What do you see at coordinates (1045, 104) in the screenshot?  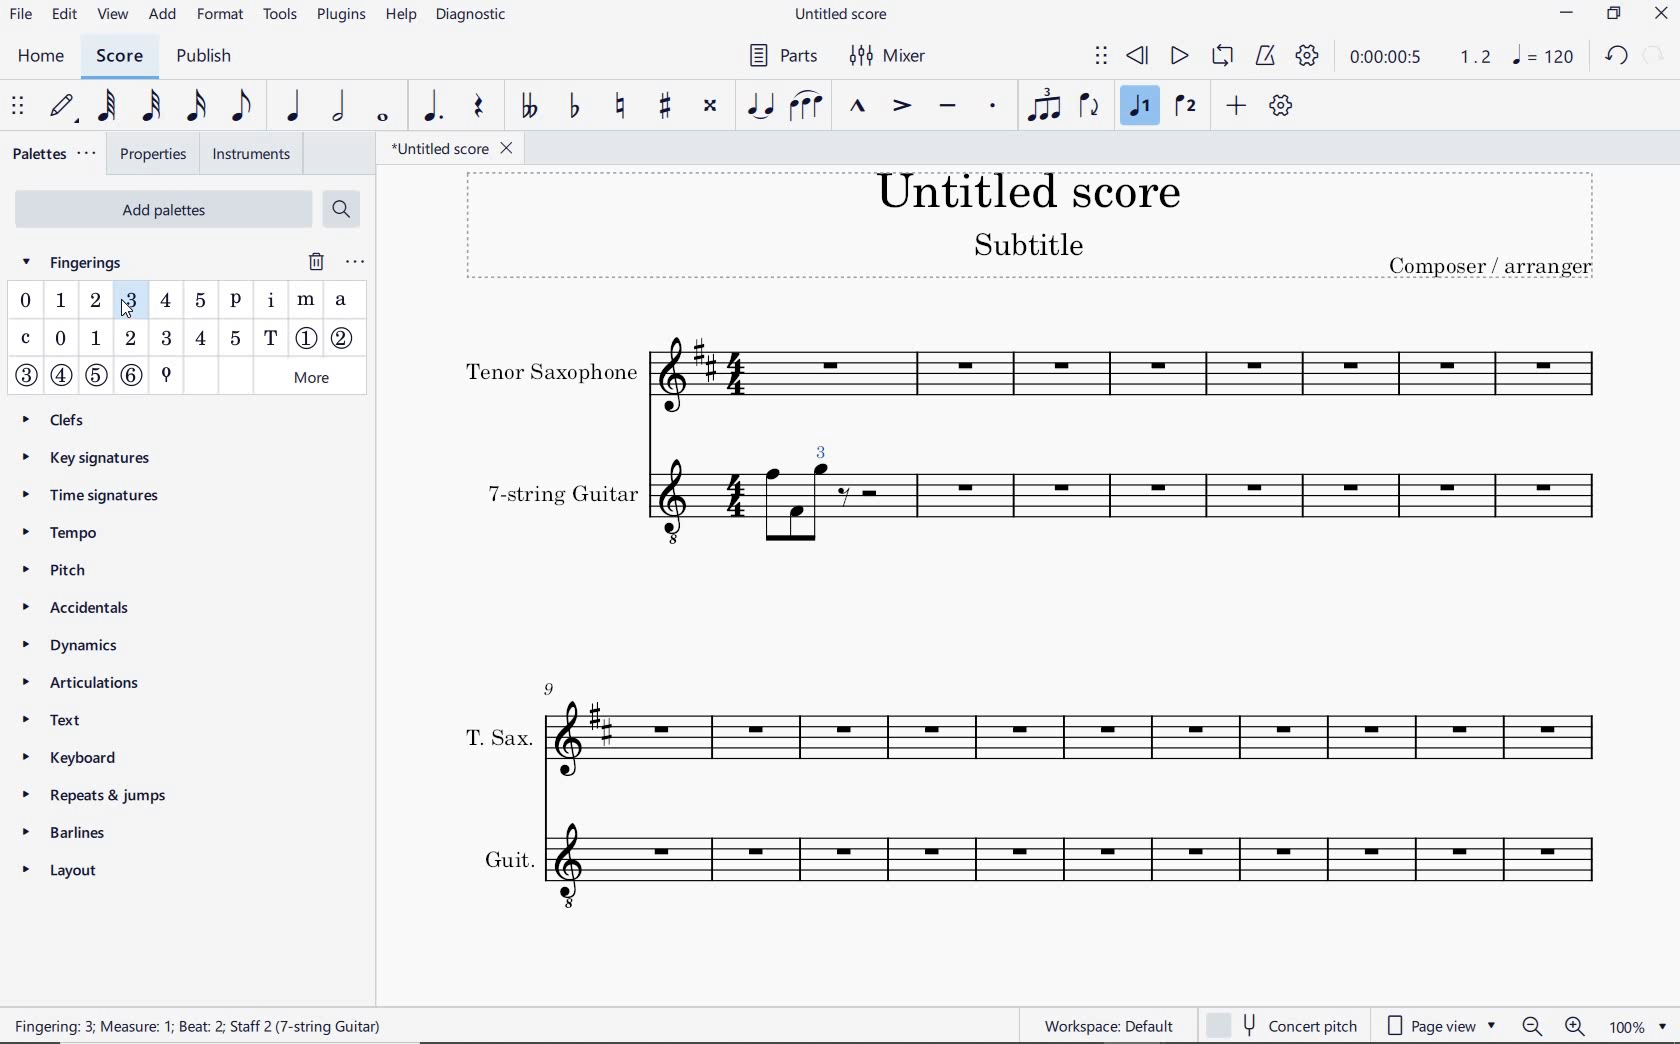 I see `TUPLET` at bounding box center [1045, 104].